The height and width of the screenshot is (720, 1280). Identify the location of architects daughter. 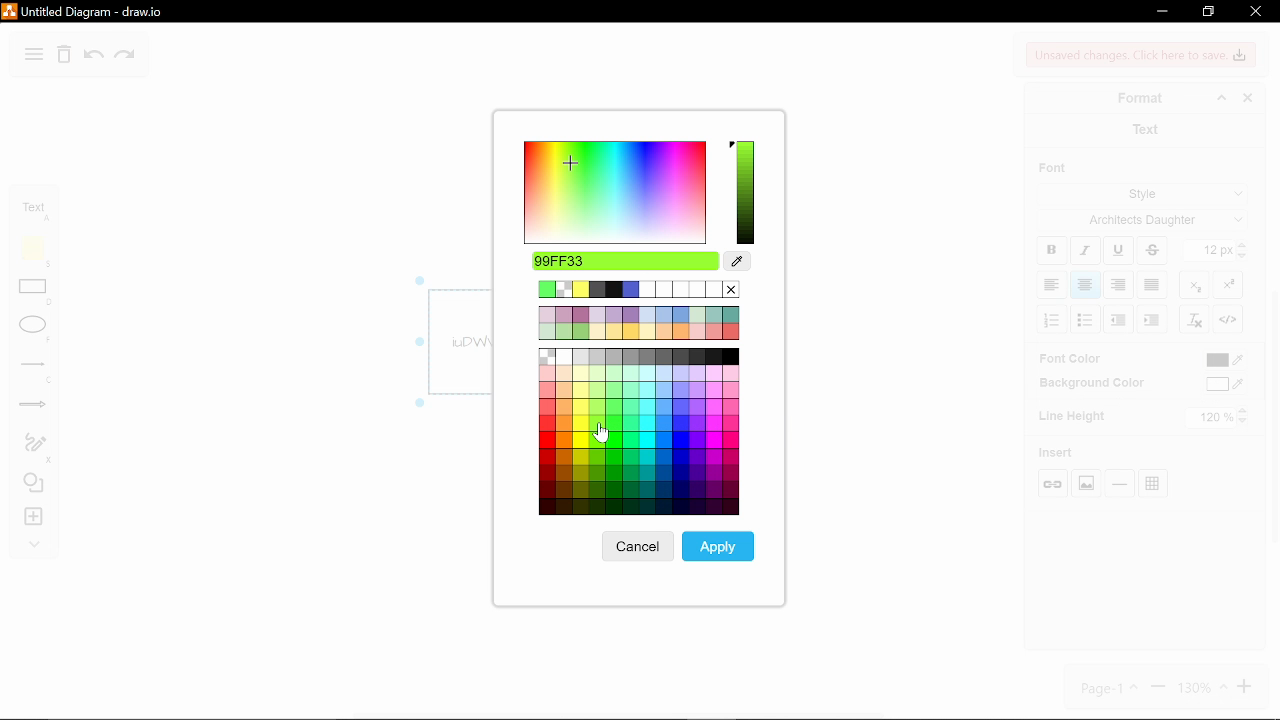
(1139, 222).